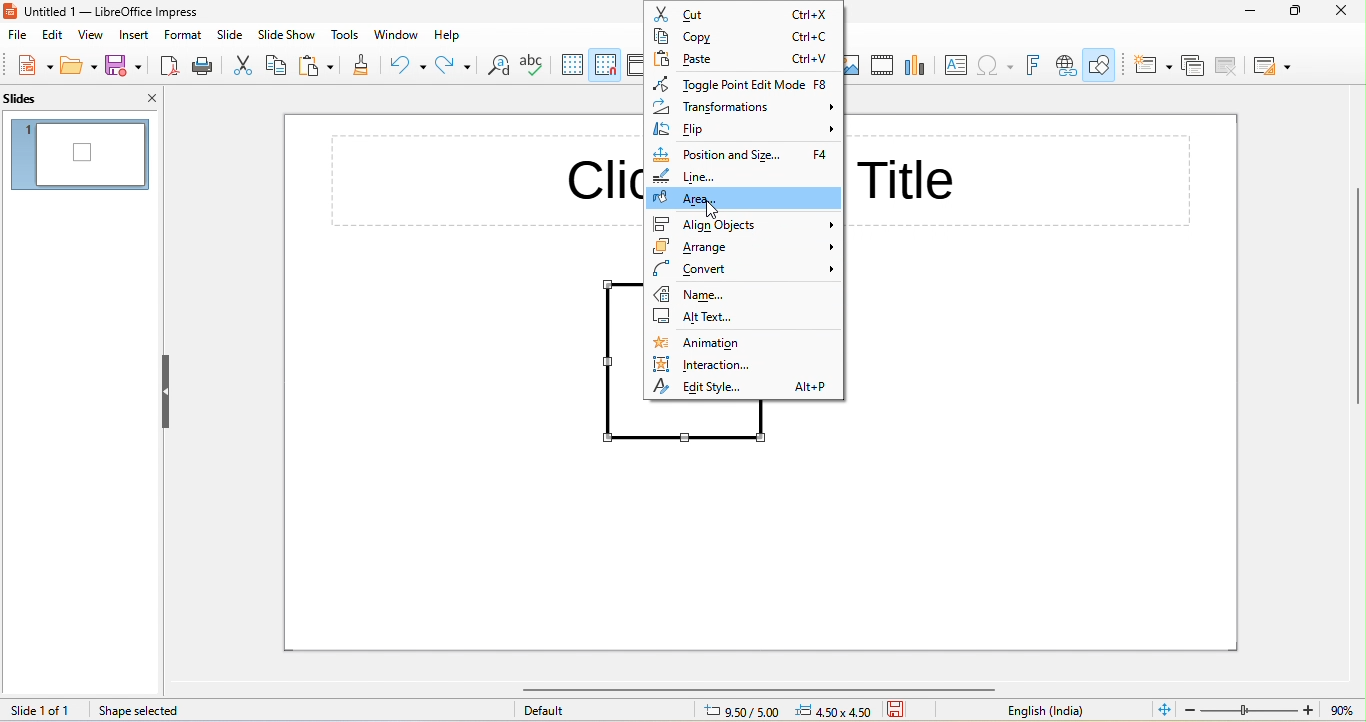  I want to click on slide, so click(230, 35).